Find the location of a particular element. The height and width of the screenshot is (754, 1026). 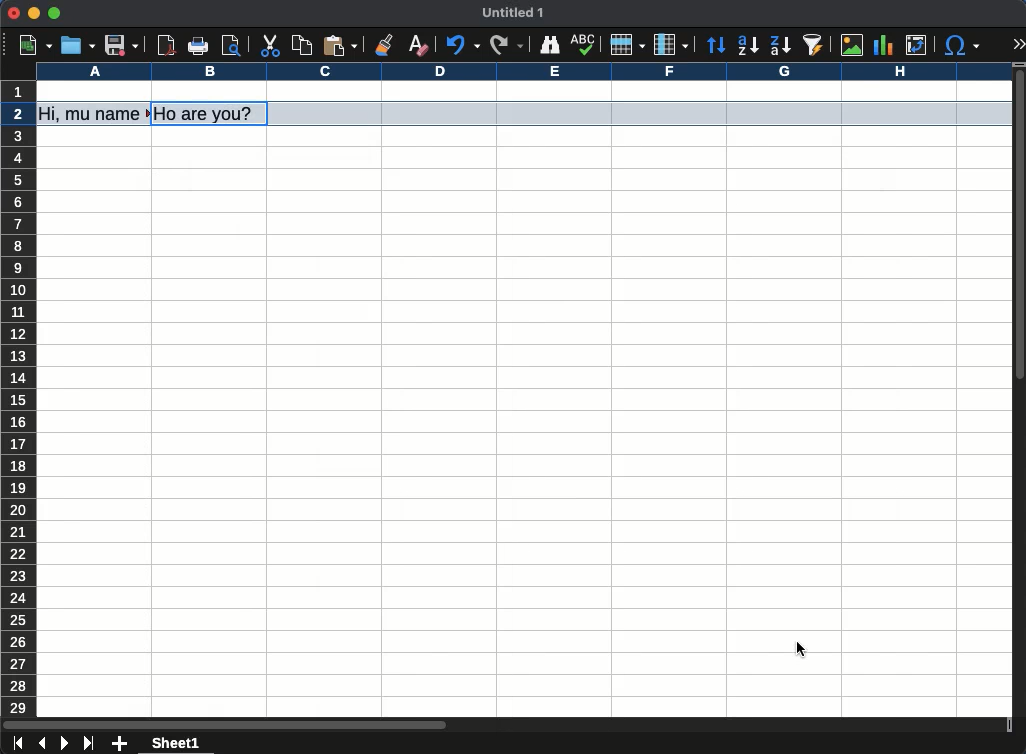

last sheet is located at coordinates (91, 744).